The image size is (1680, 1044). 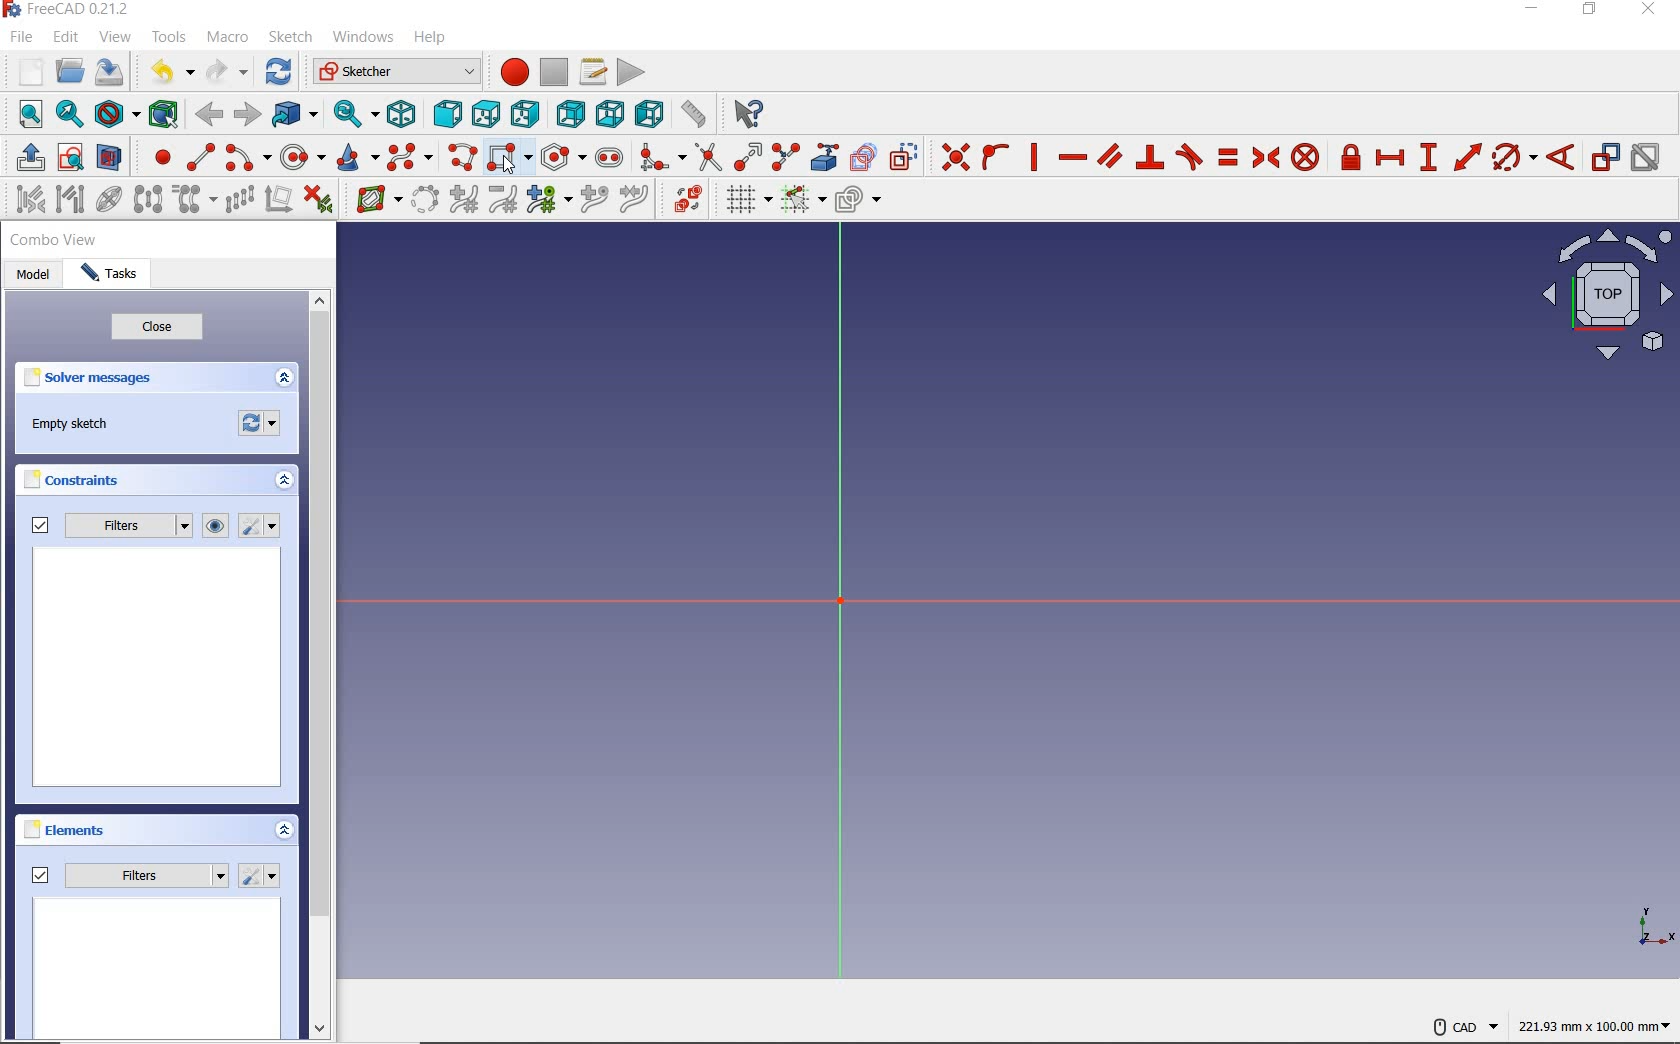 What do you see at coordinates (110, 202) in the screenshot?
I see `show/hide internal geometry` at bounding box center [110, 202].